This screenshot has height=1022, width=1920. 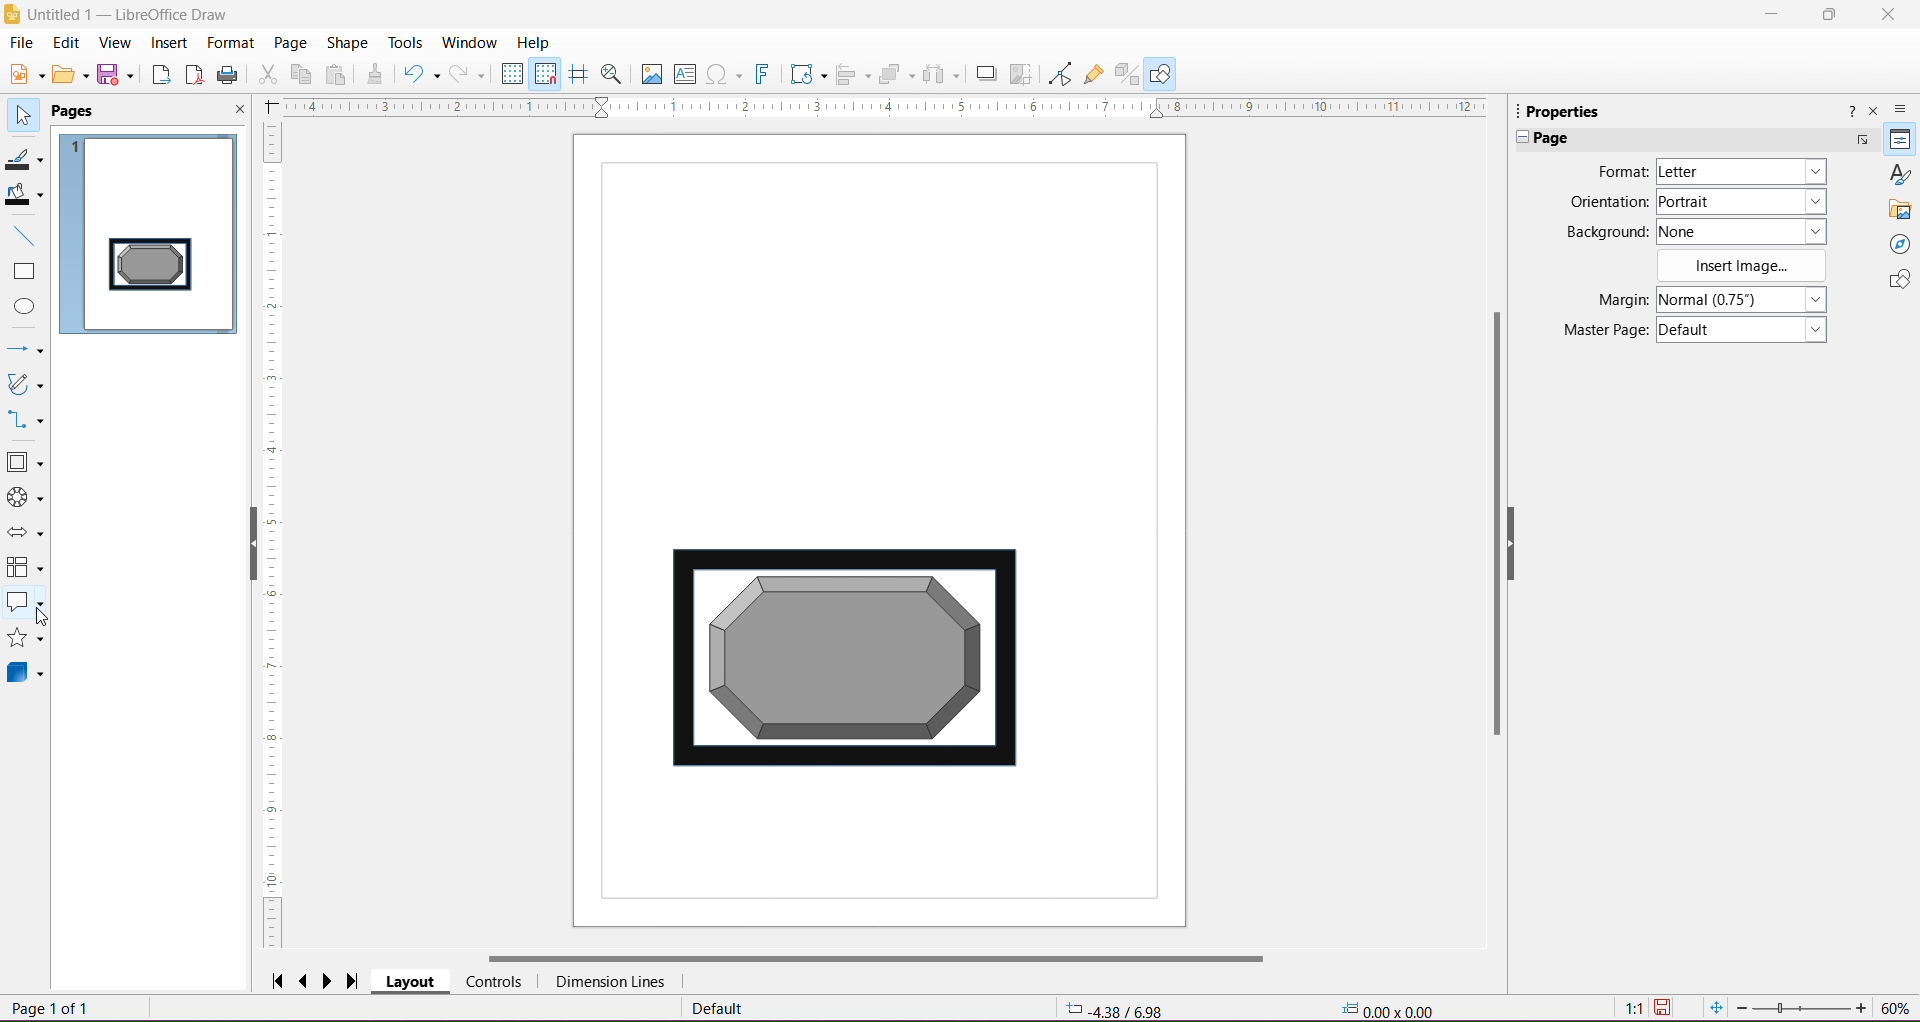 What do you see at coordinates (71, 77) in the screenshot?
I see `Open` at bounding box center [71, 77].